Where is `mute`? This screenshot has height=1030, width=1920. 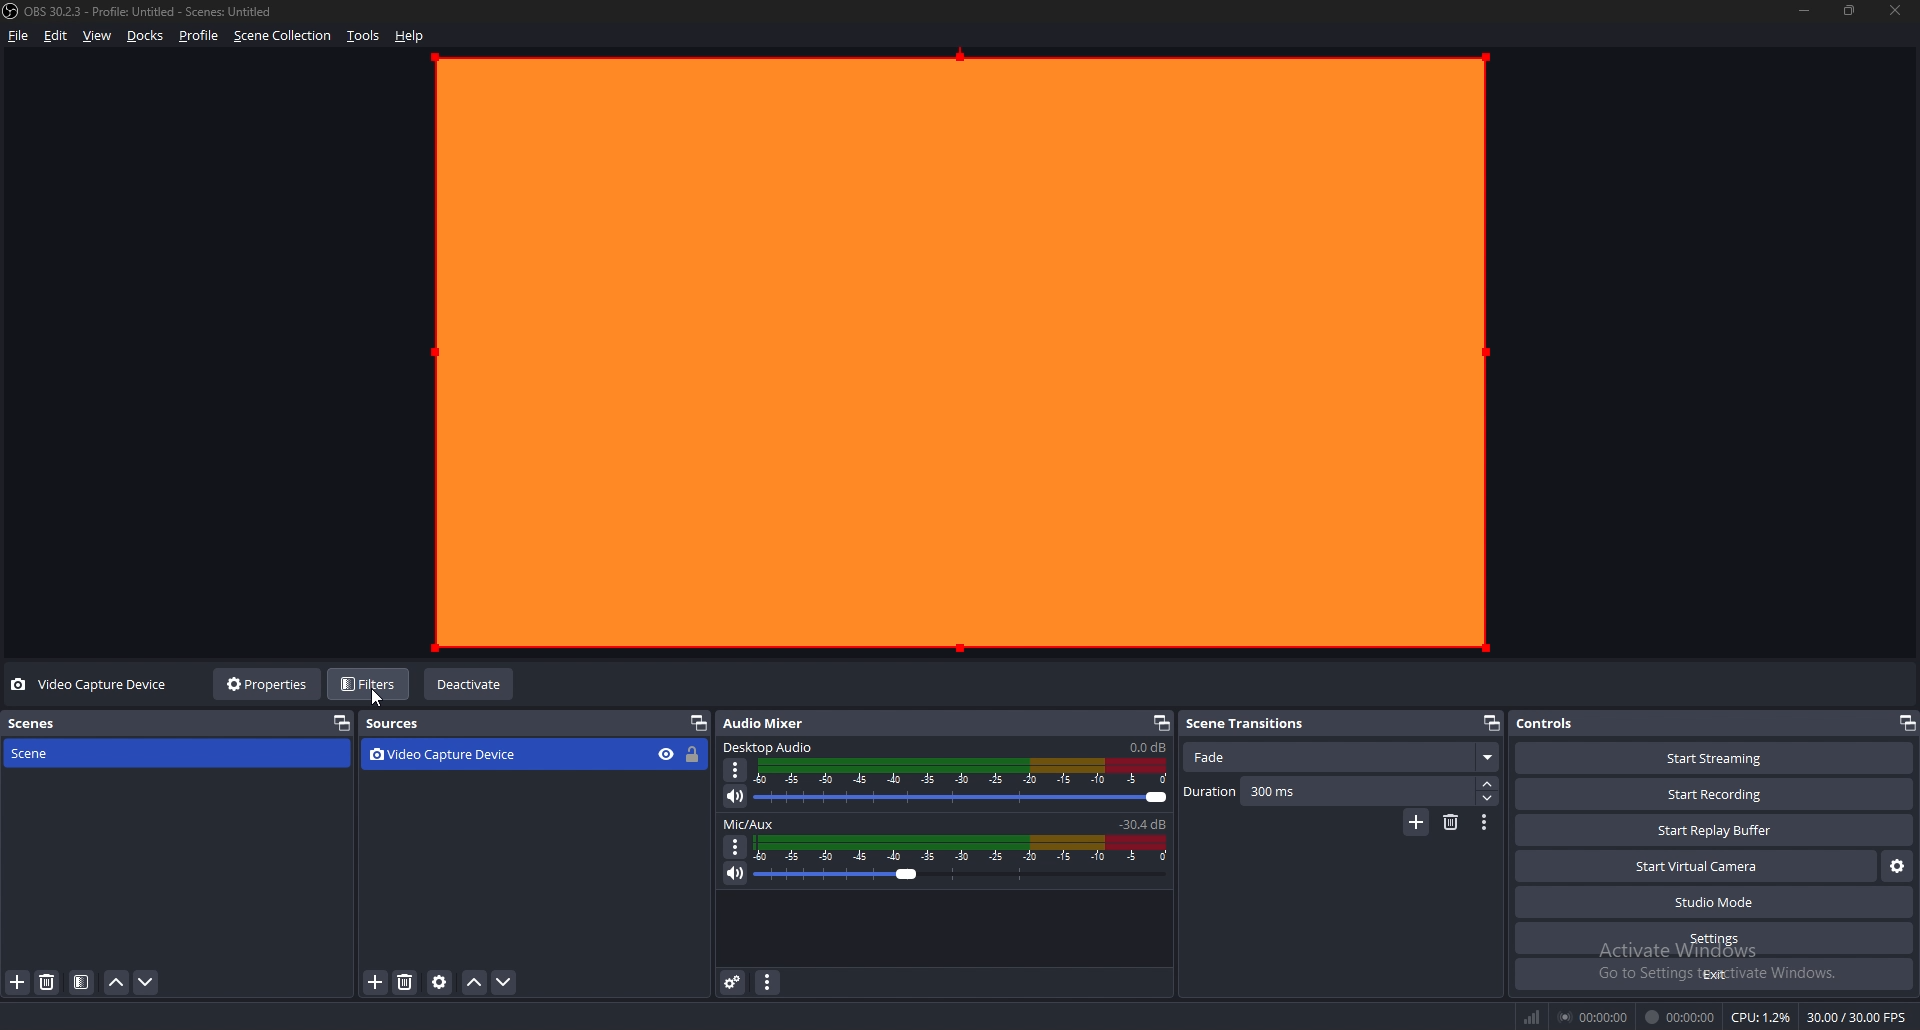
mute is located at coordinates (734, 797).